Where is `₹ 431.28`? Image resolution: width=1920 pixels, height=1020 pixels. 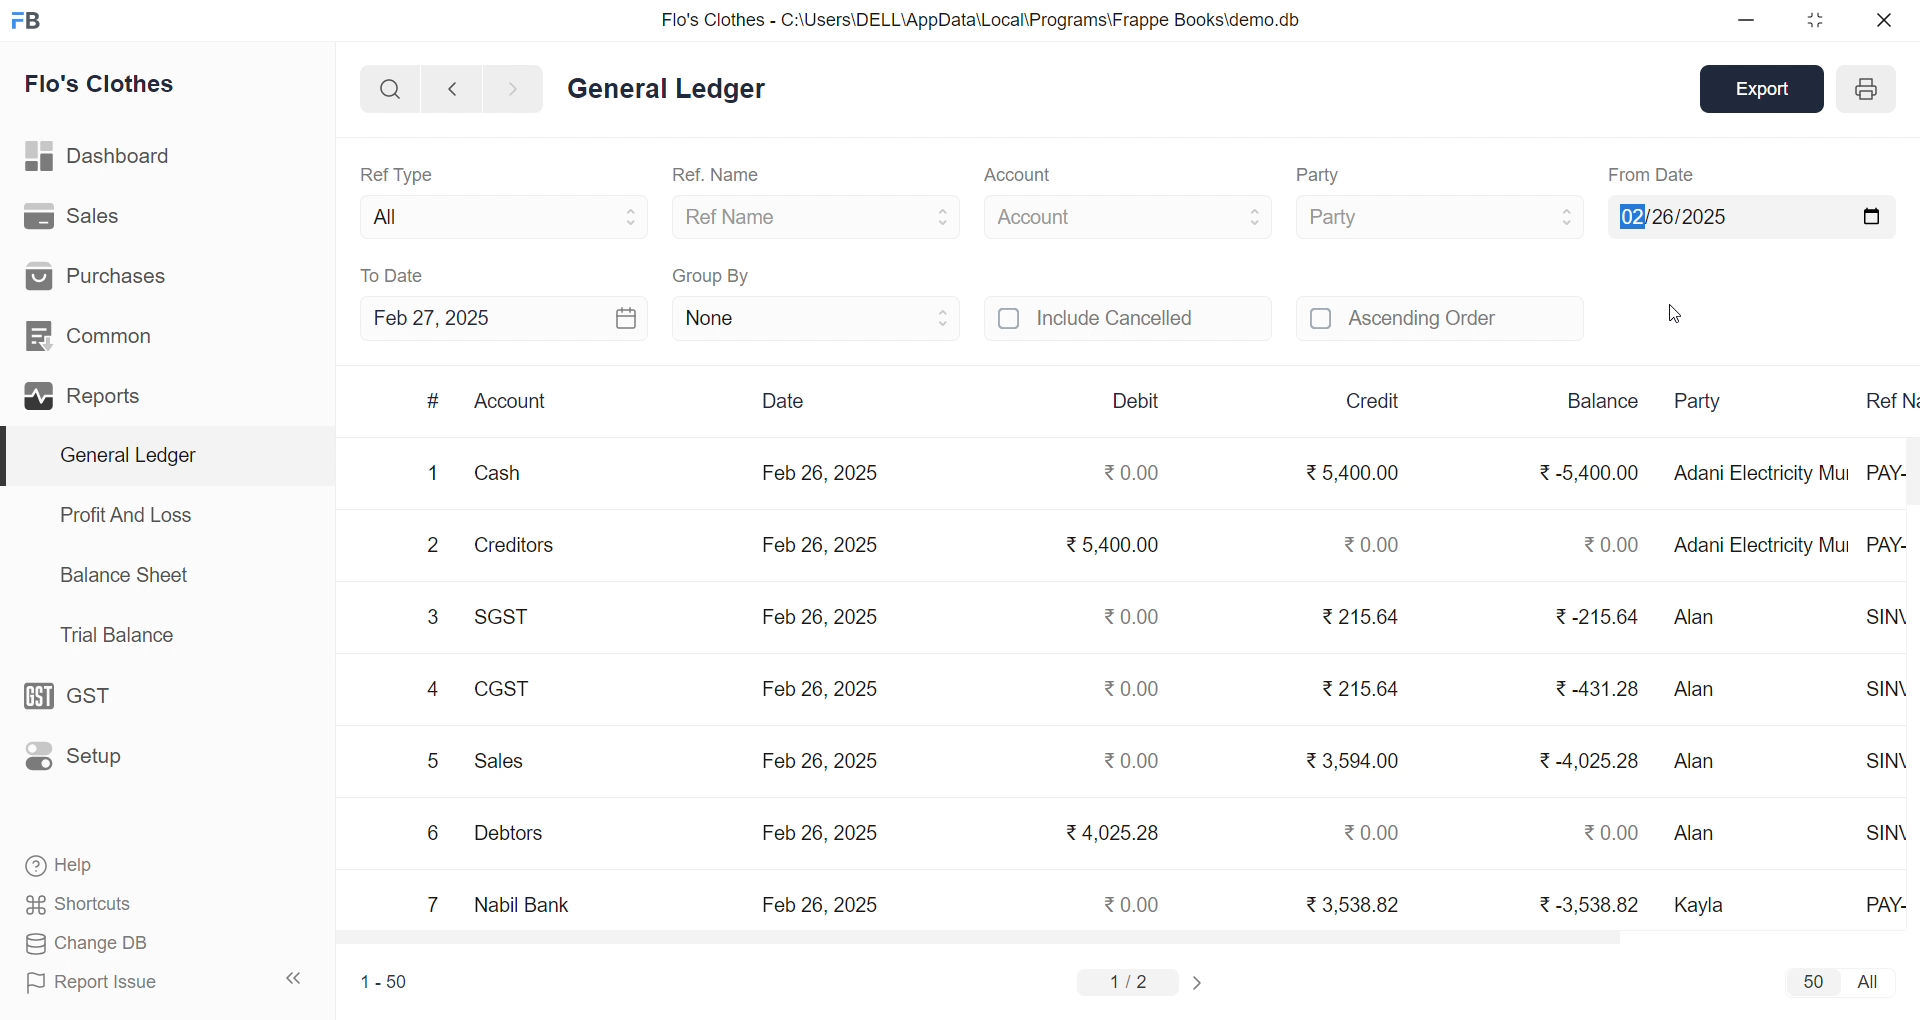 ₹ 431.28 is located at coordinates (1595, 689).